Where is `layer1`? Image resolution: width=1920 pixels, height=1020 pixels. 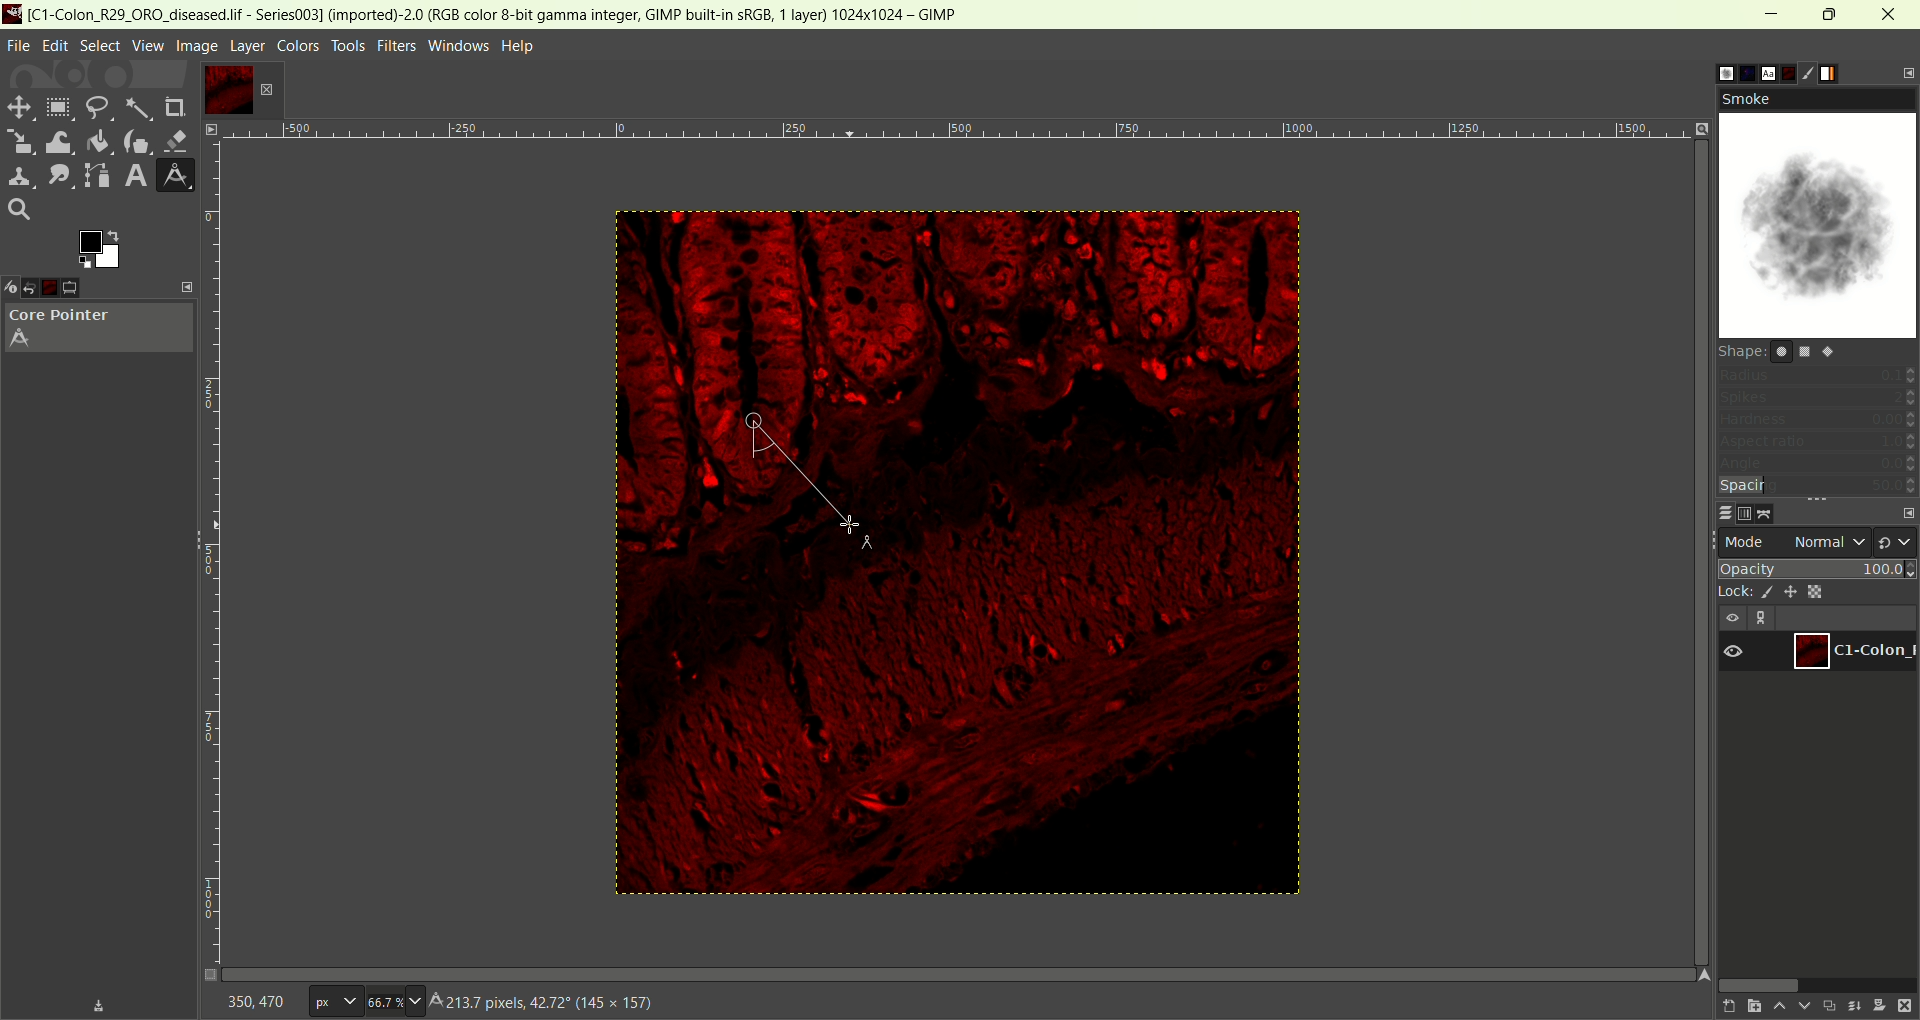
layer1 is located at coordinates (223, 89).